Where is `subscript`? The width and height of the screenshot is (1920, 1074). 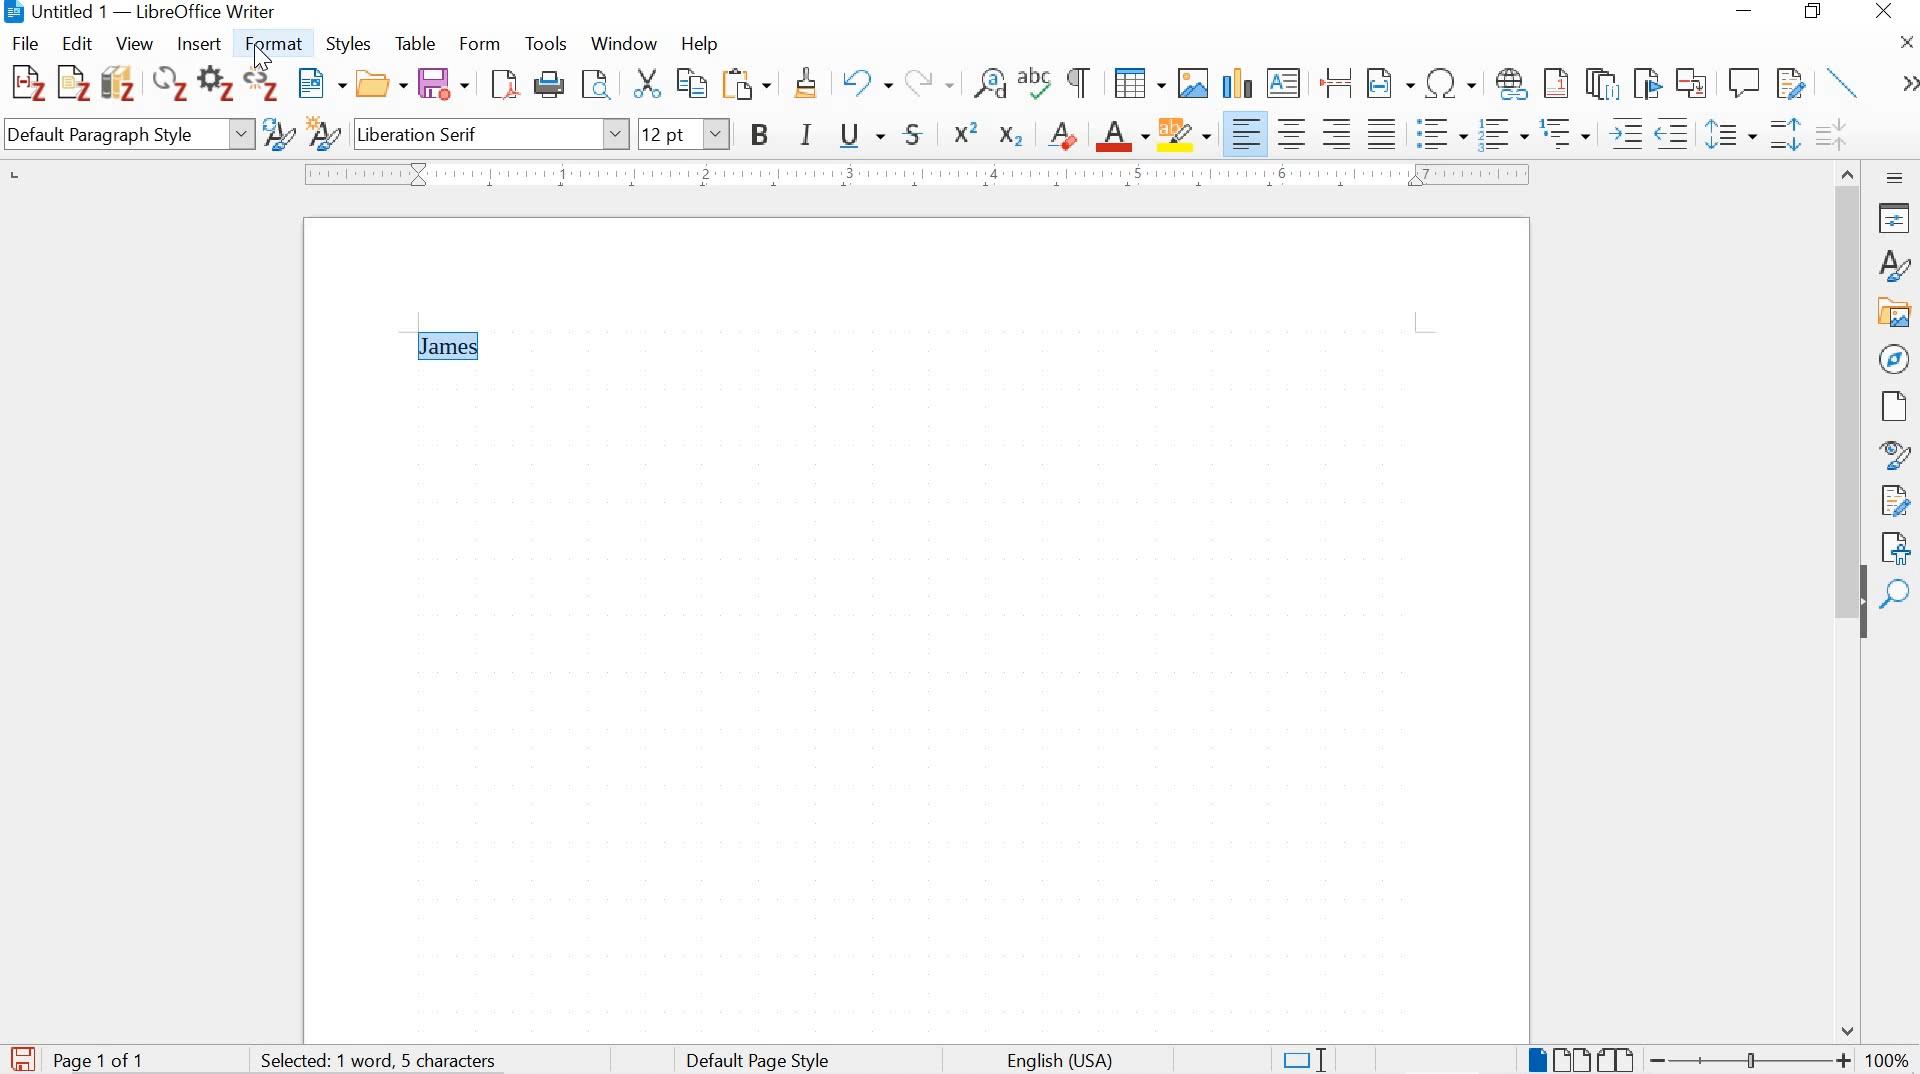 subscript is located at coordinates (1009, 136).